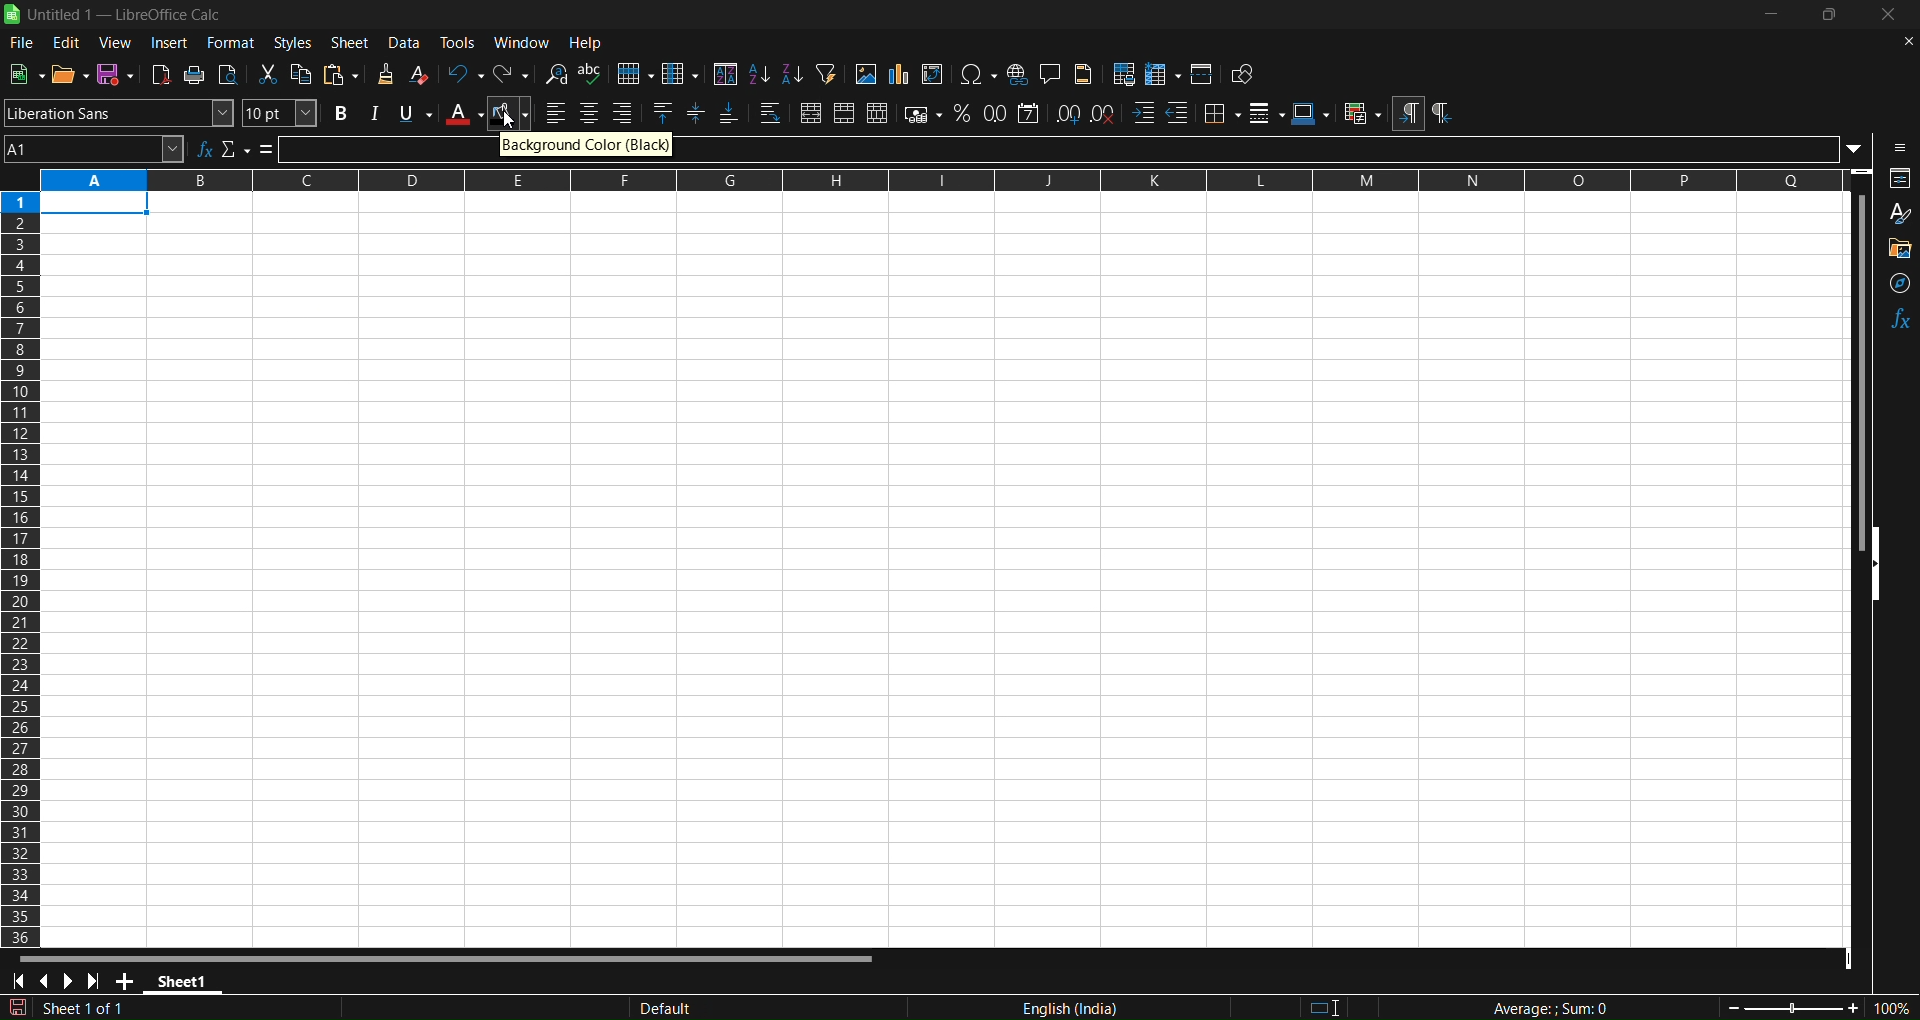 The image size is (1920, 1020). I want to click on formula, so click(266, 150).